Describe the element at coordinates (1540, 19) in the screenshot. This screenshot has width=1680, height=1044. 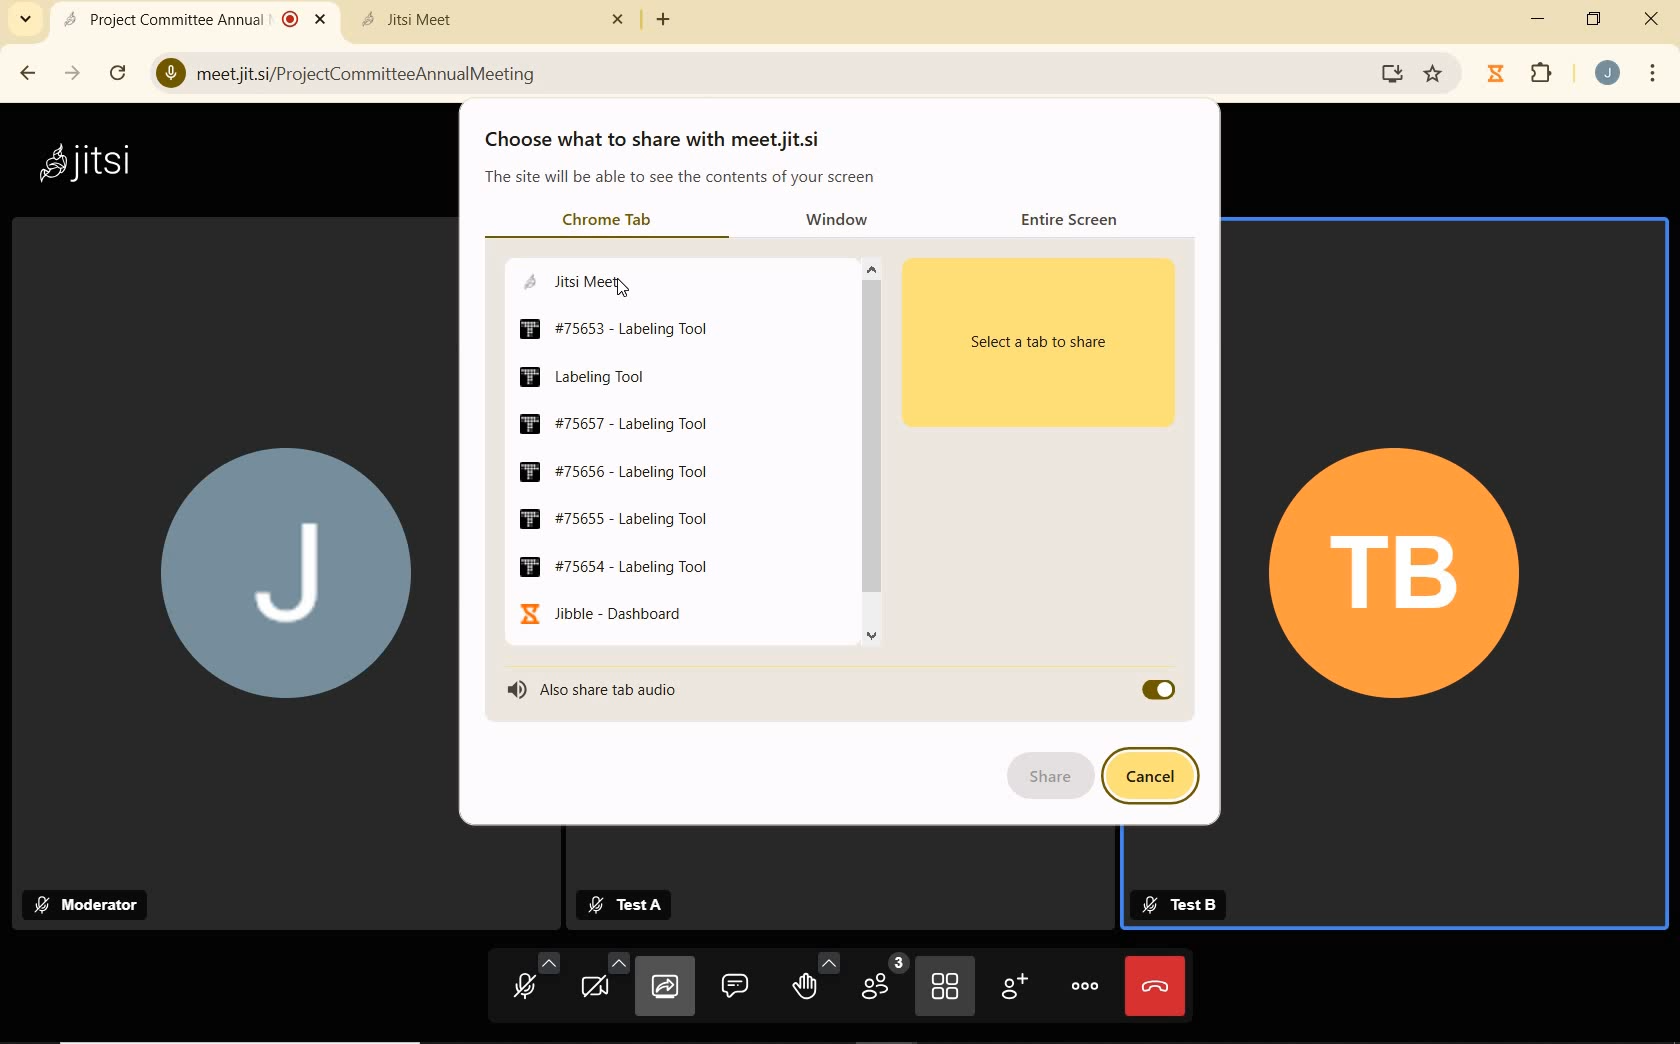
I see `MINIMIZE` at that location.